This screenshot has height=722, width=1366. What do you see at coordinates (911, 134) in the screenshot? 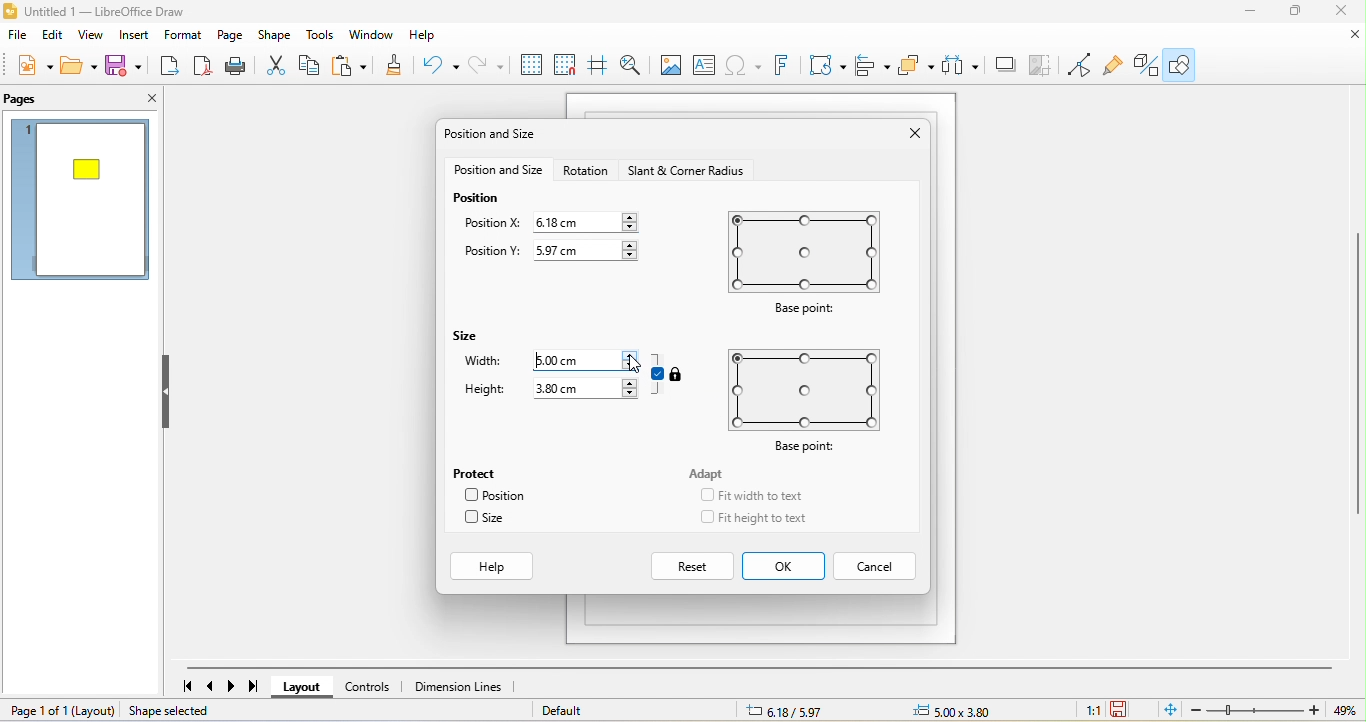
I see `close` at bounding box center [911, 134].